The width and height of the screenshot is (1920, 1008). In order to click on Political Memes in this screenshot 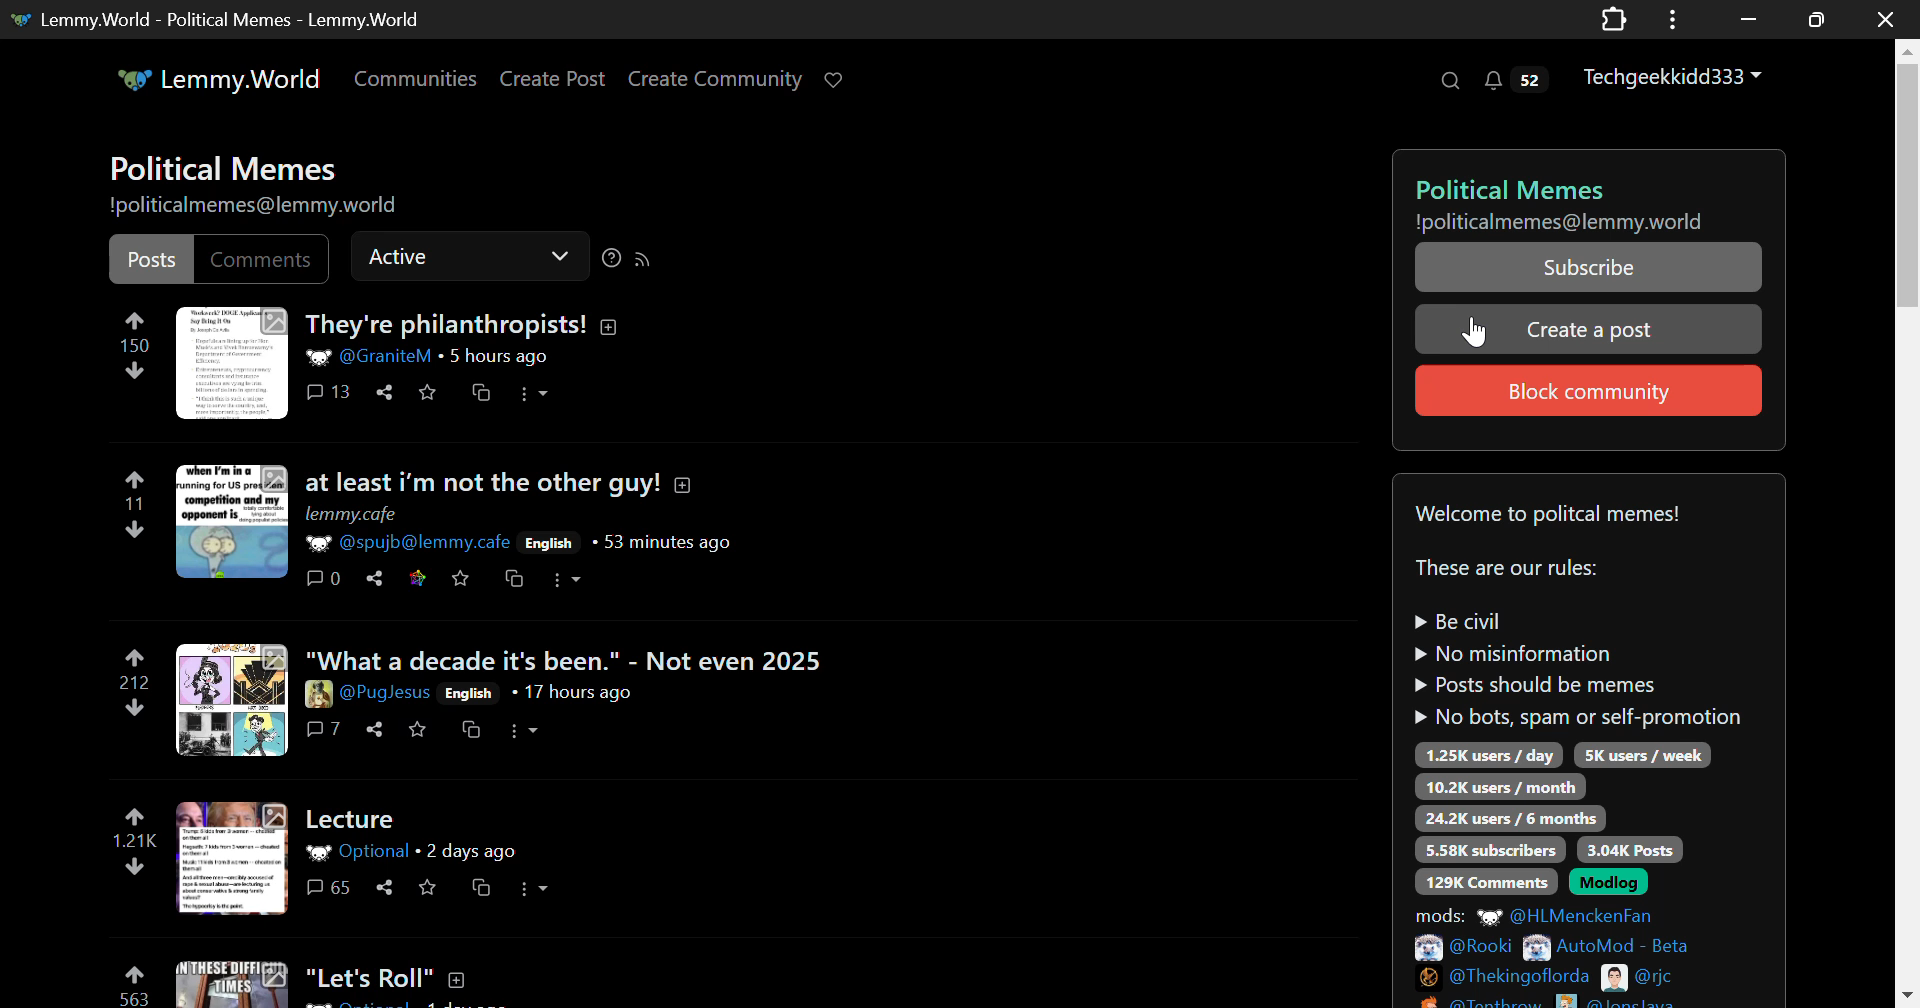, I will do `click(1584, 186)`.